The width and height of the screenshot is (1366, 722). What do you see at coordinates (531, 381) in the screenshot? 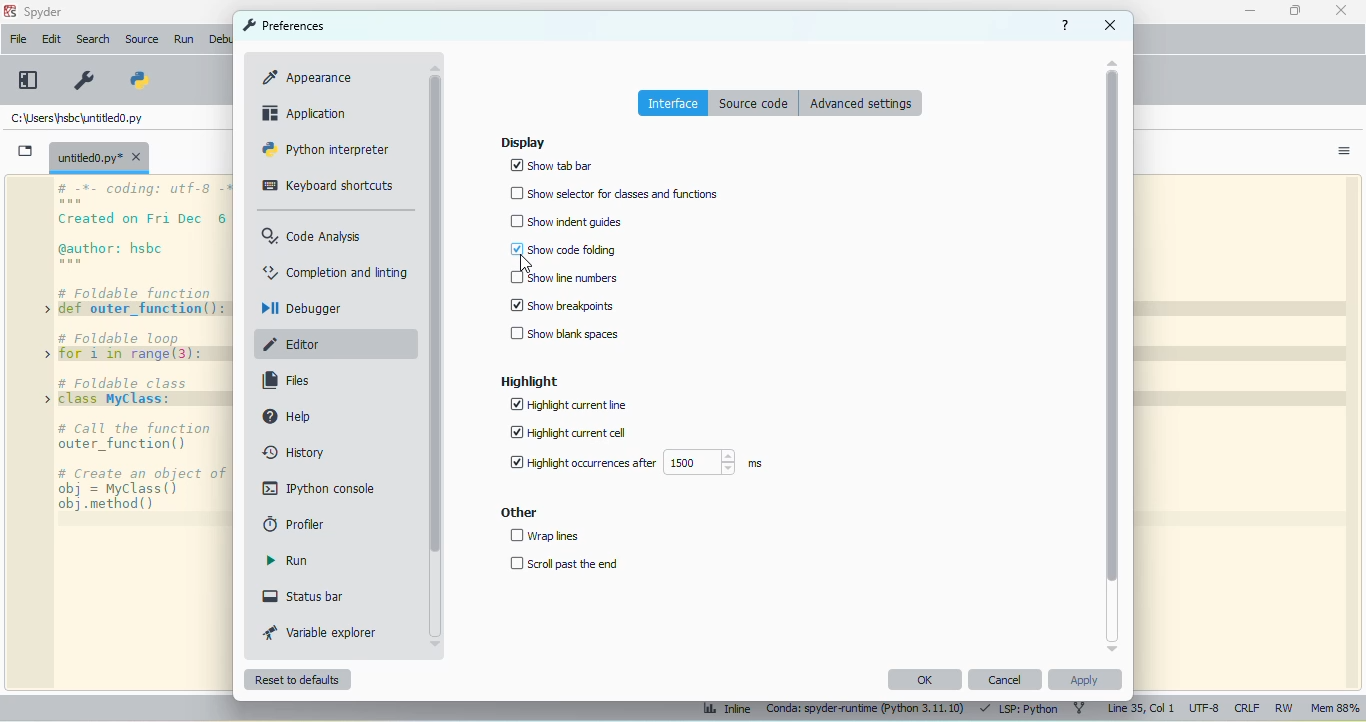
I see `highlight` at bounding box center [531, 381].